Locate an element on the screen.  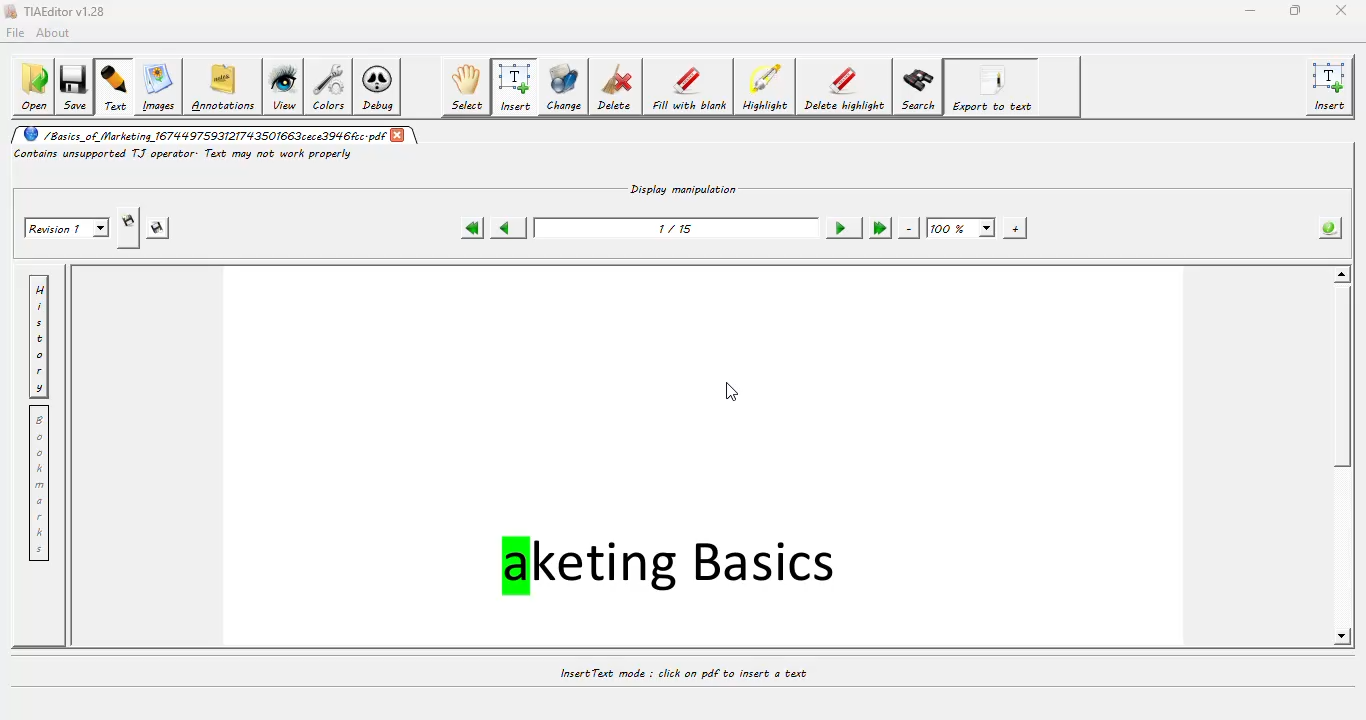
minimize is located at coordinates (1248, 9).